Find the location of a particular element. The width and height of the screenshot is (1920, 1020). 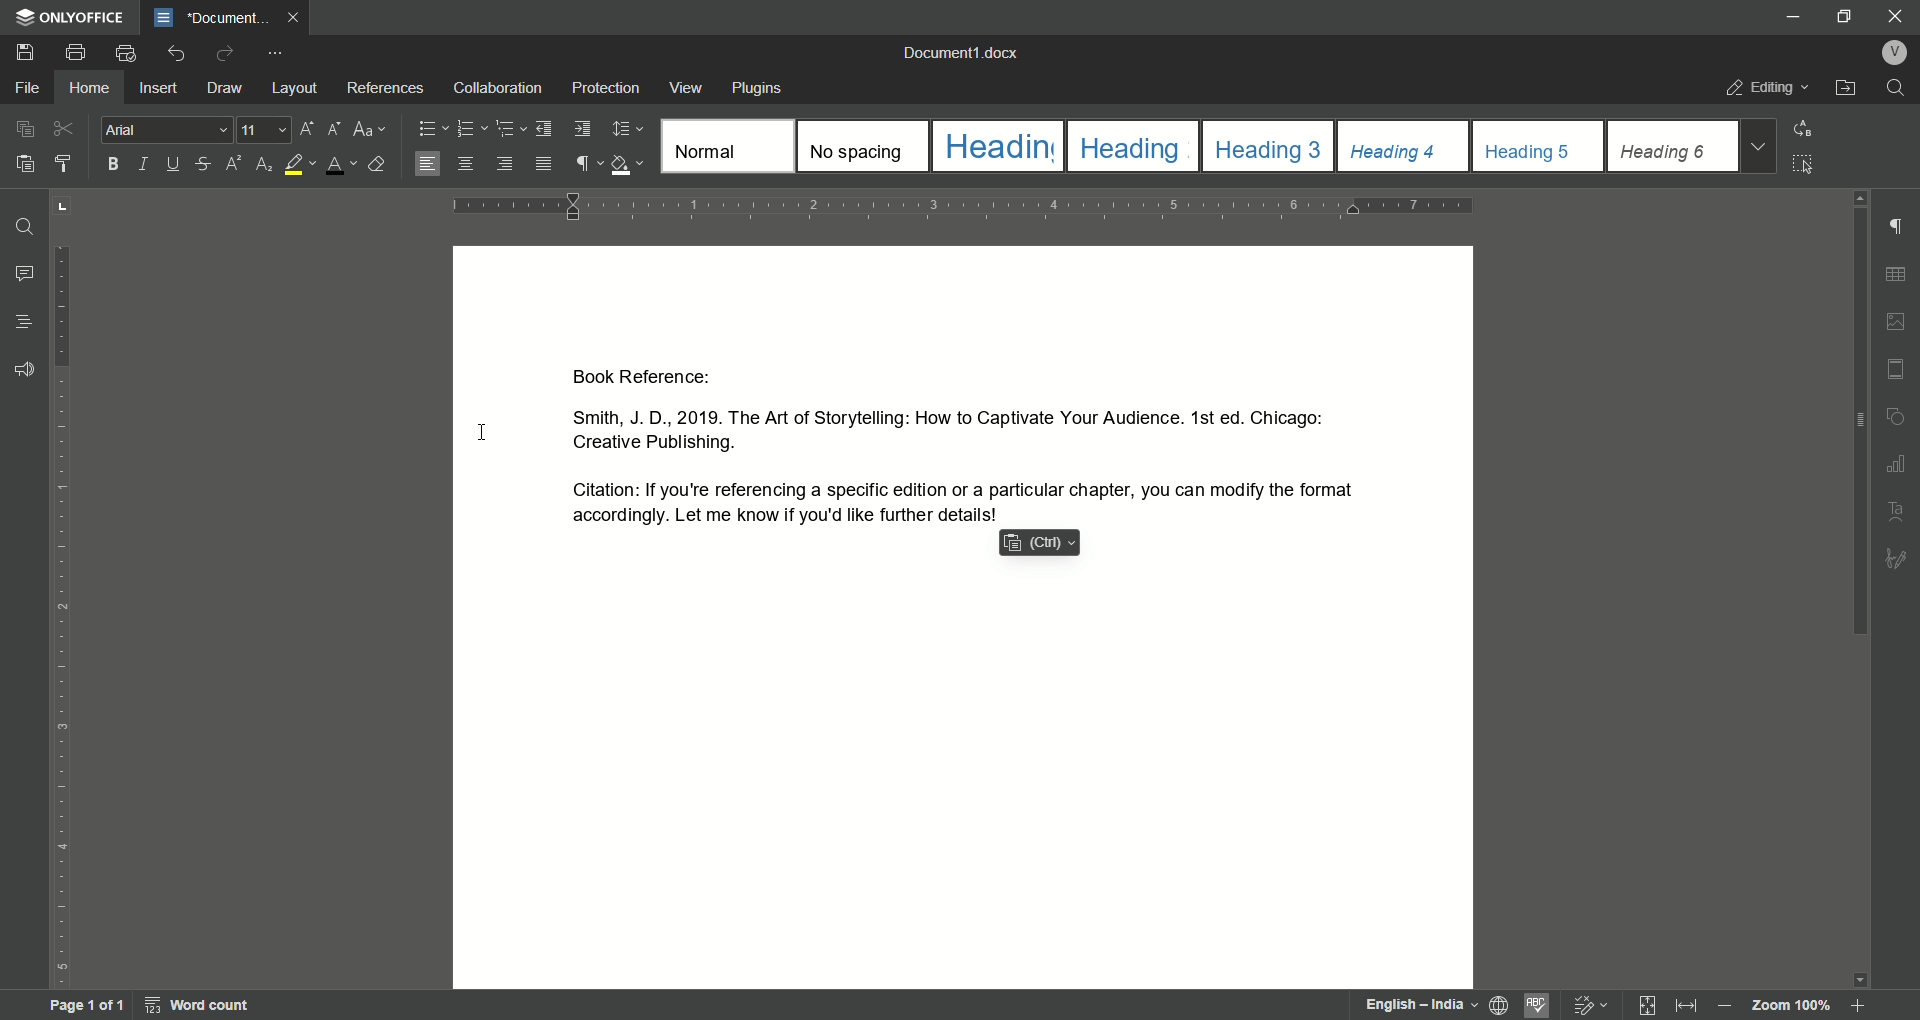

text language is located at coordinates (1395, 1003).